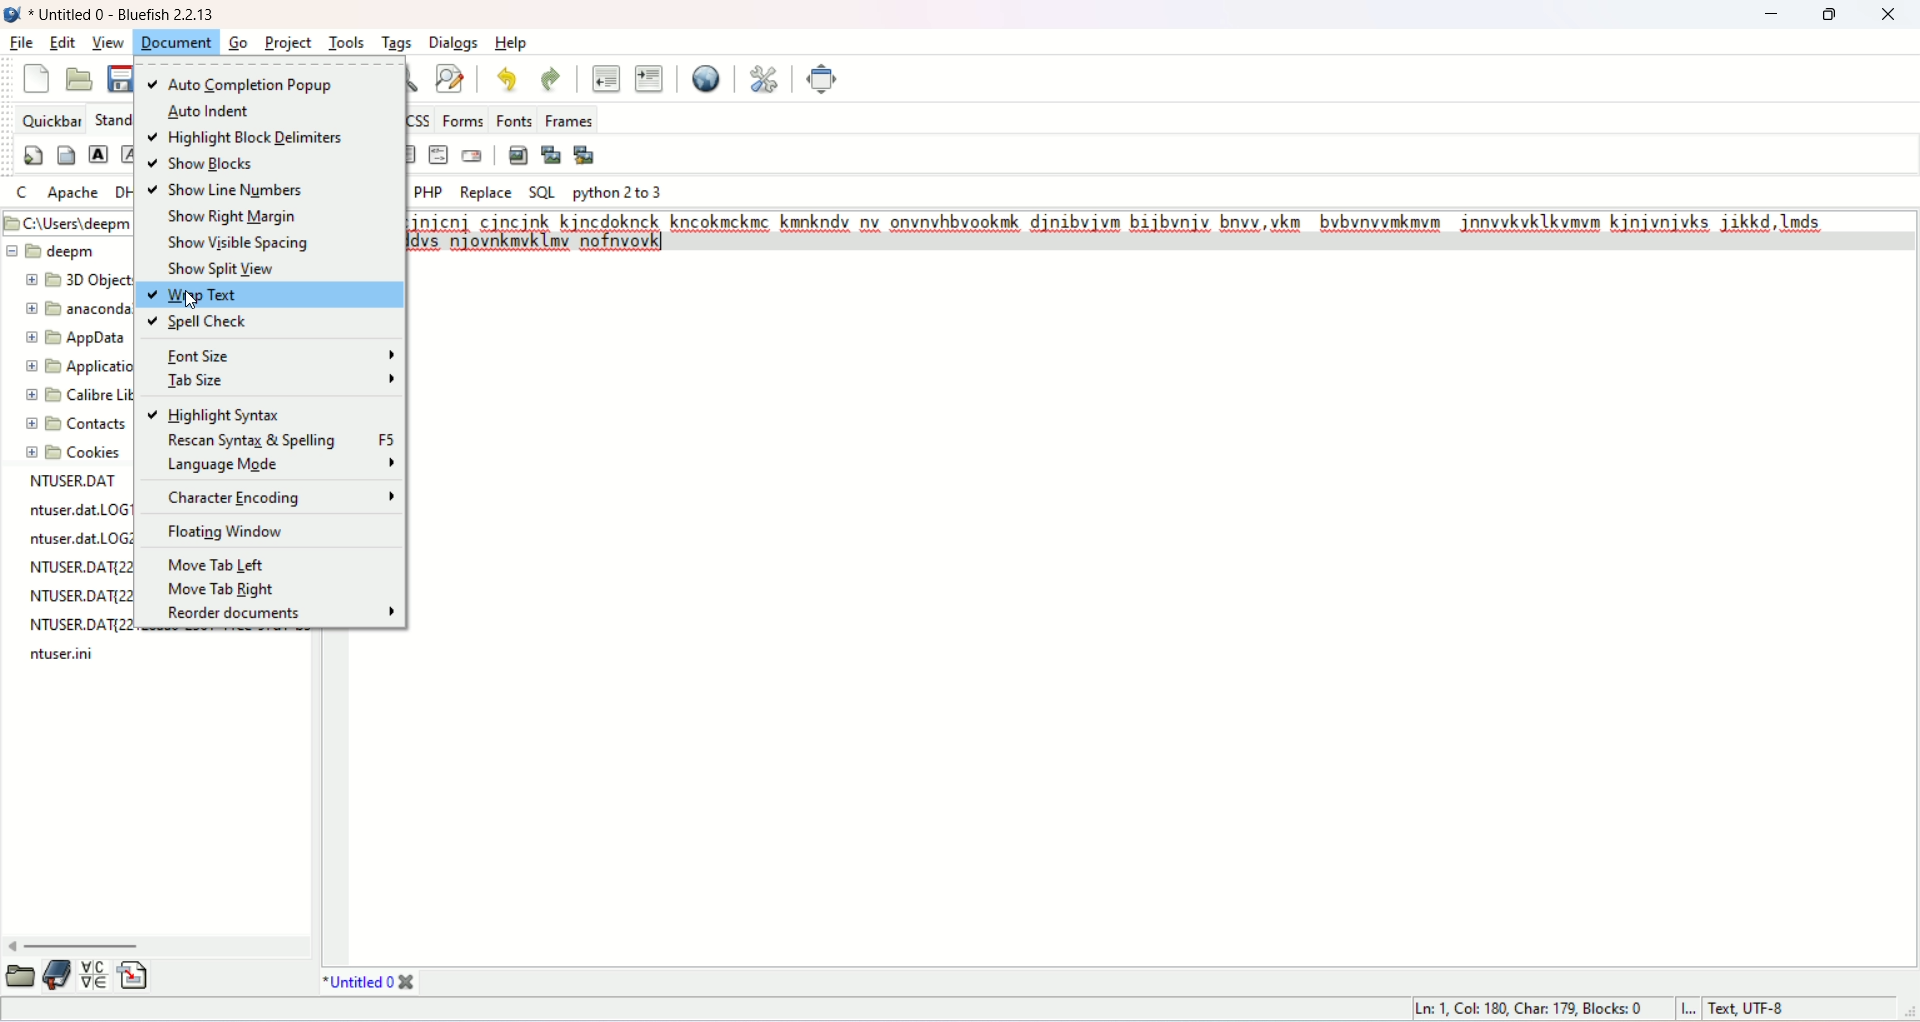 The image size is (1920, 1022). What do you see at coordinates (241, 241) in the screenshot?
I see `show visible spacing` at bounding box center [241, 241].